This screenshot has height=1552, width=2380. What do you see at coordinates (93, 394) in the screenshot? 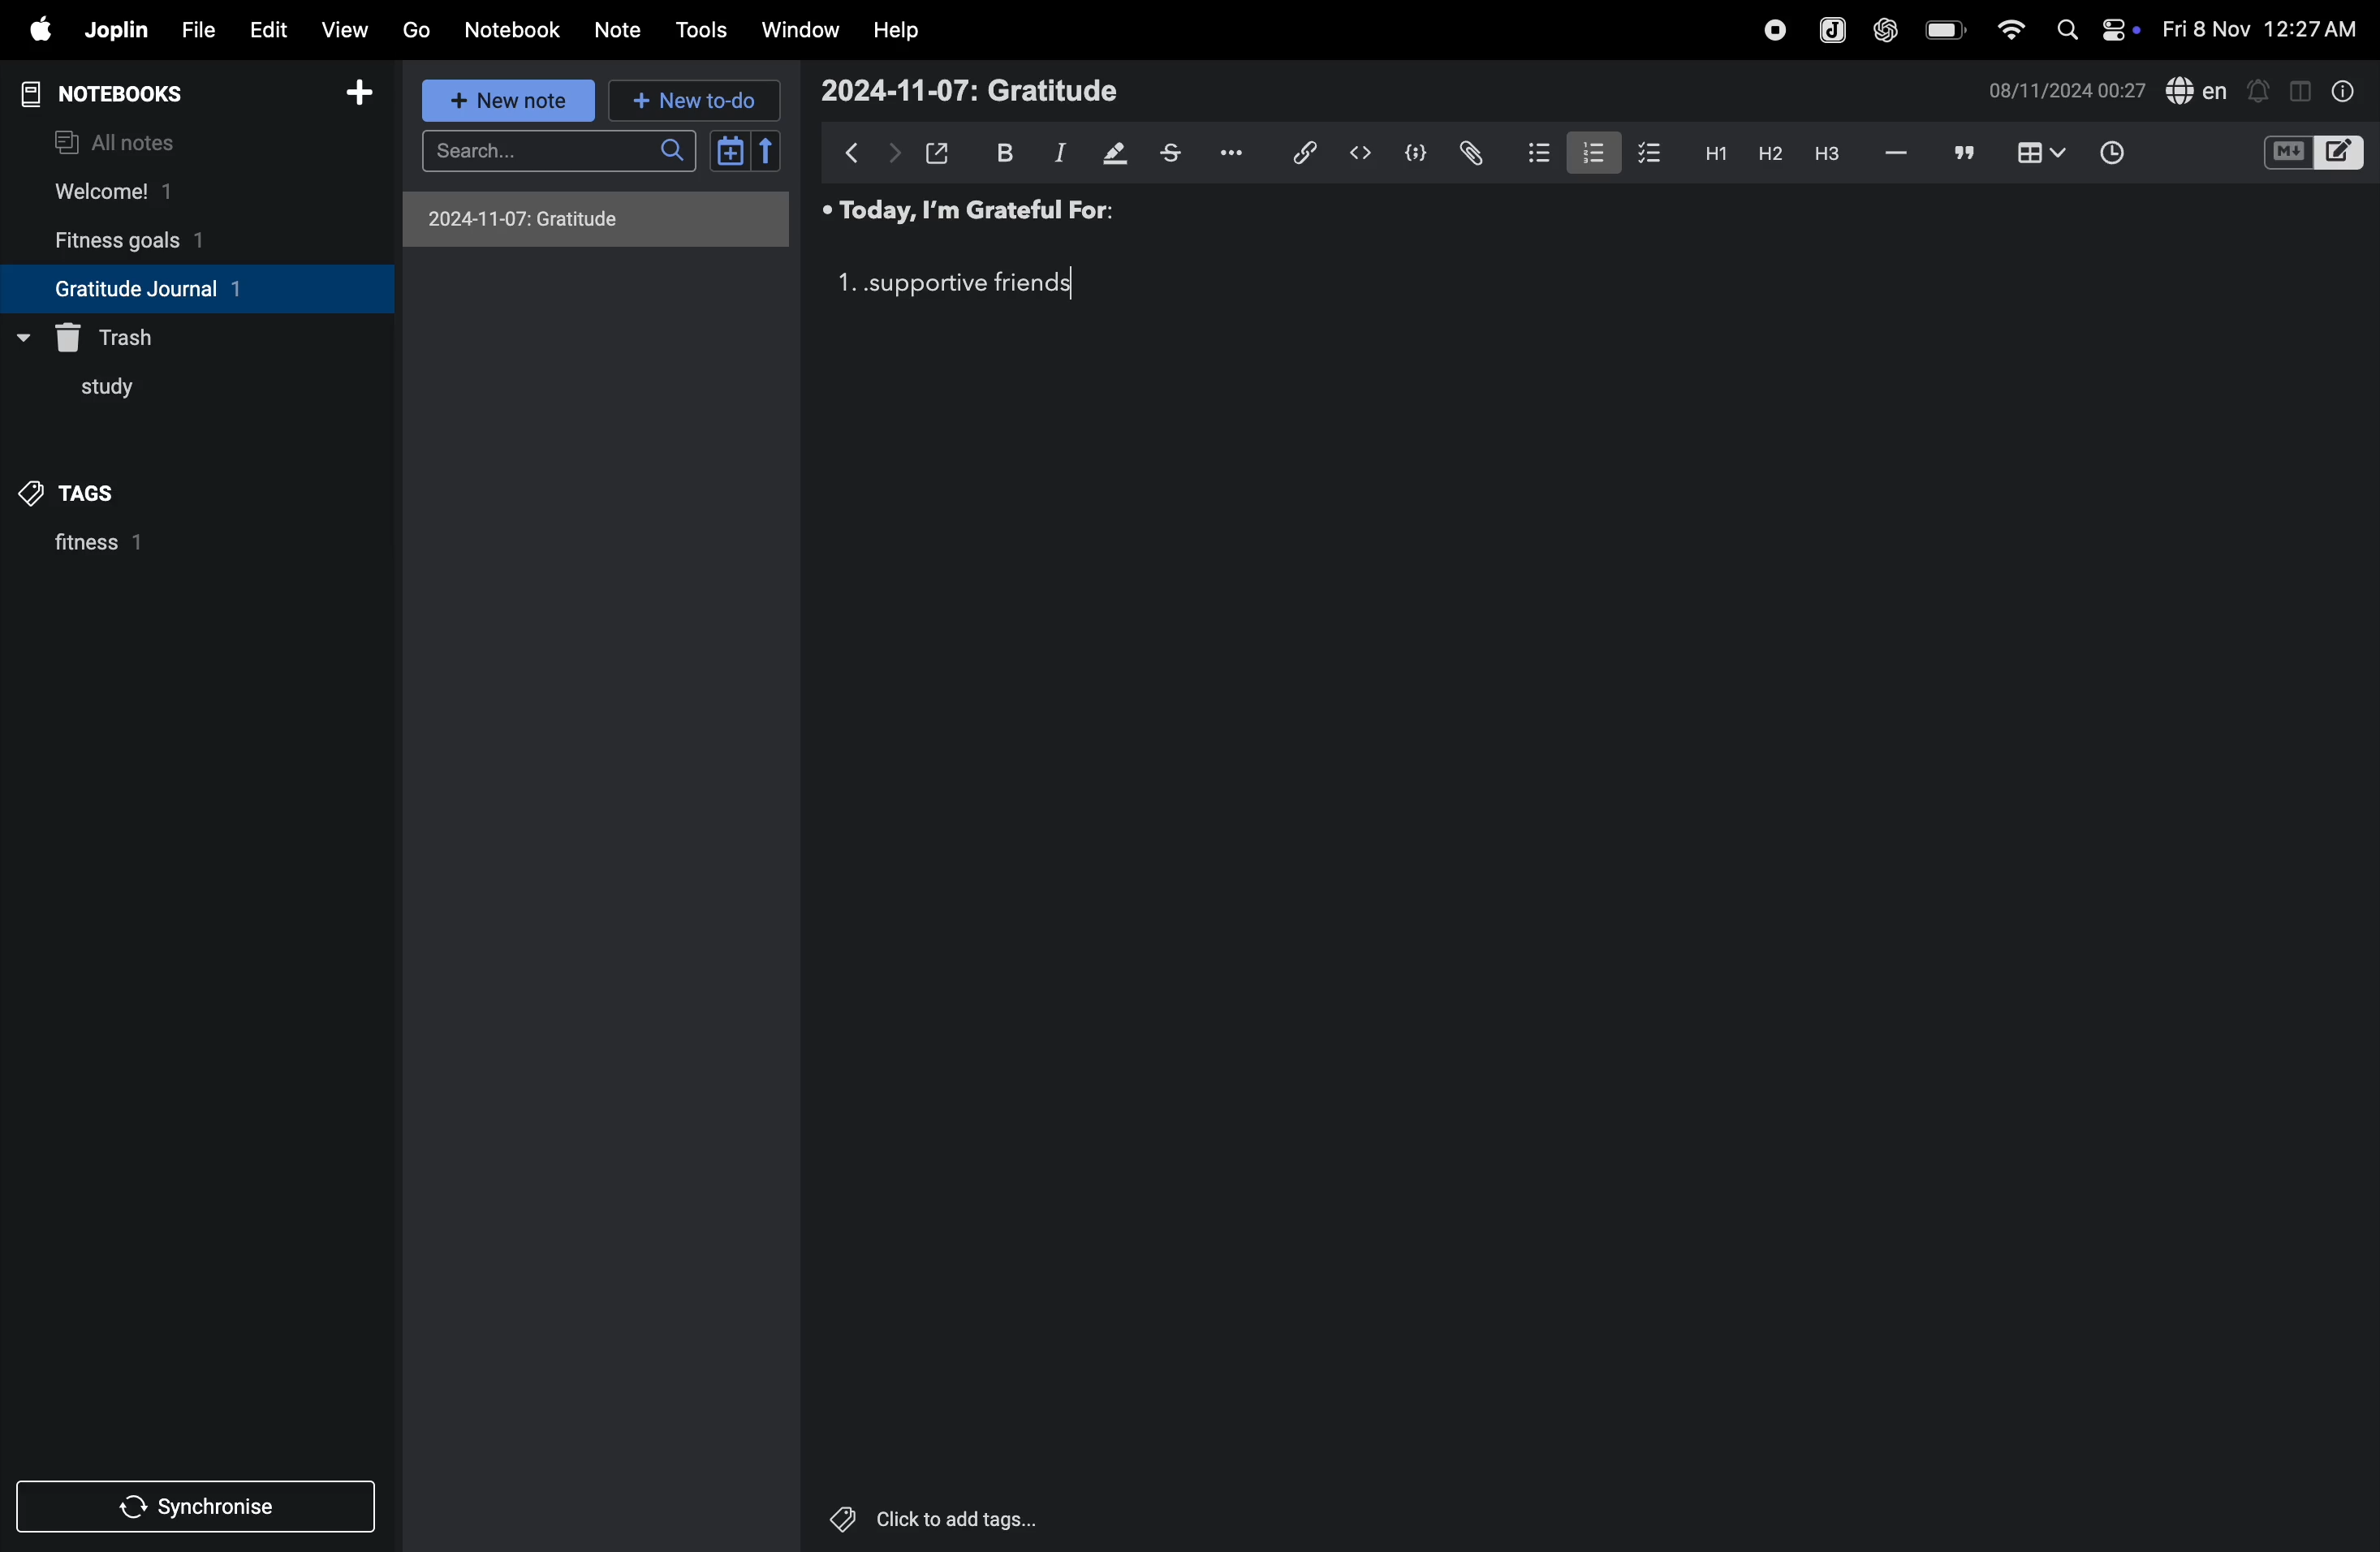
I see `study` at bounding box center [93, 394].